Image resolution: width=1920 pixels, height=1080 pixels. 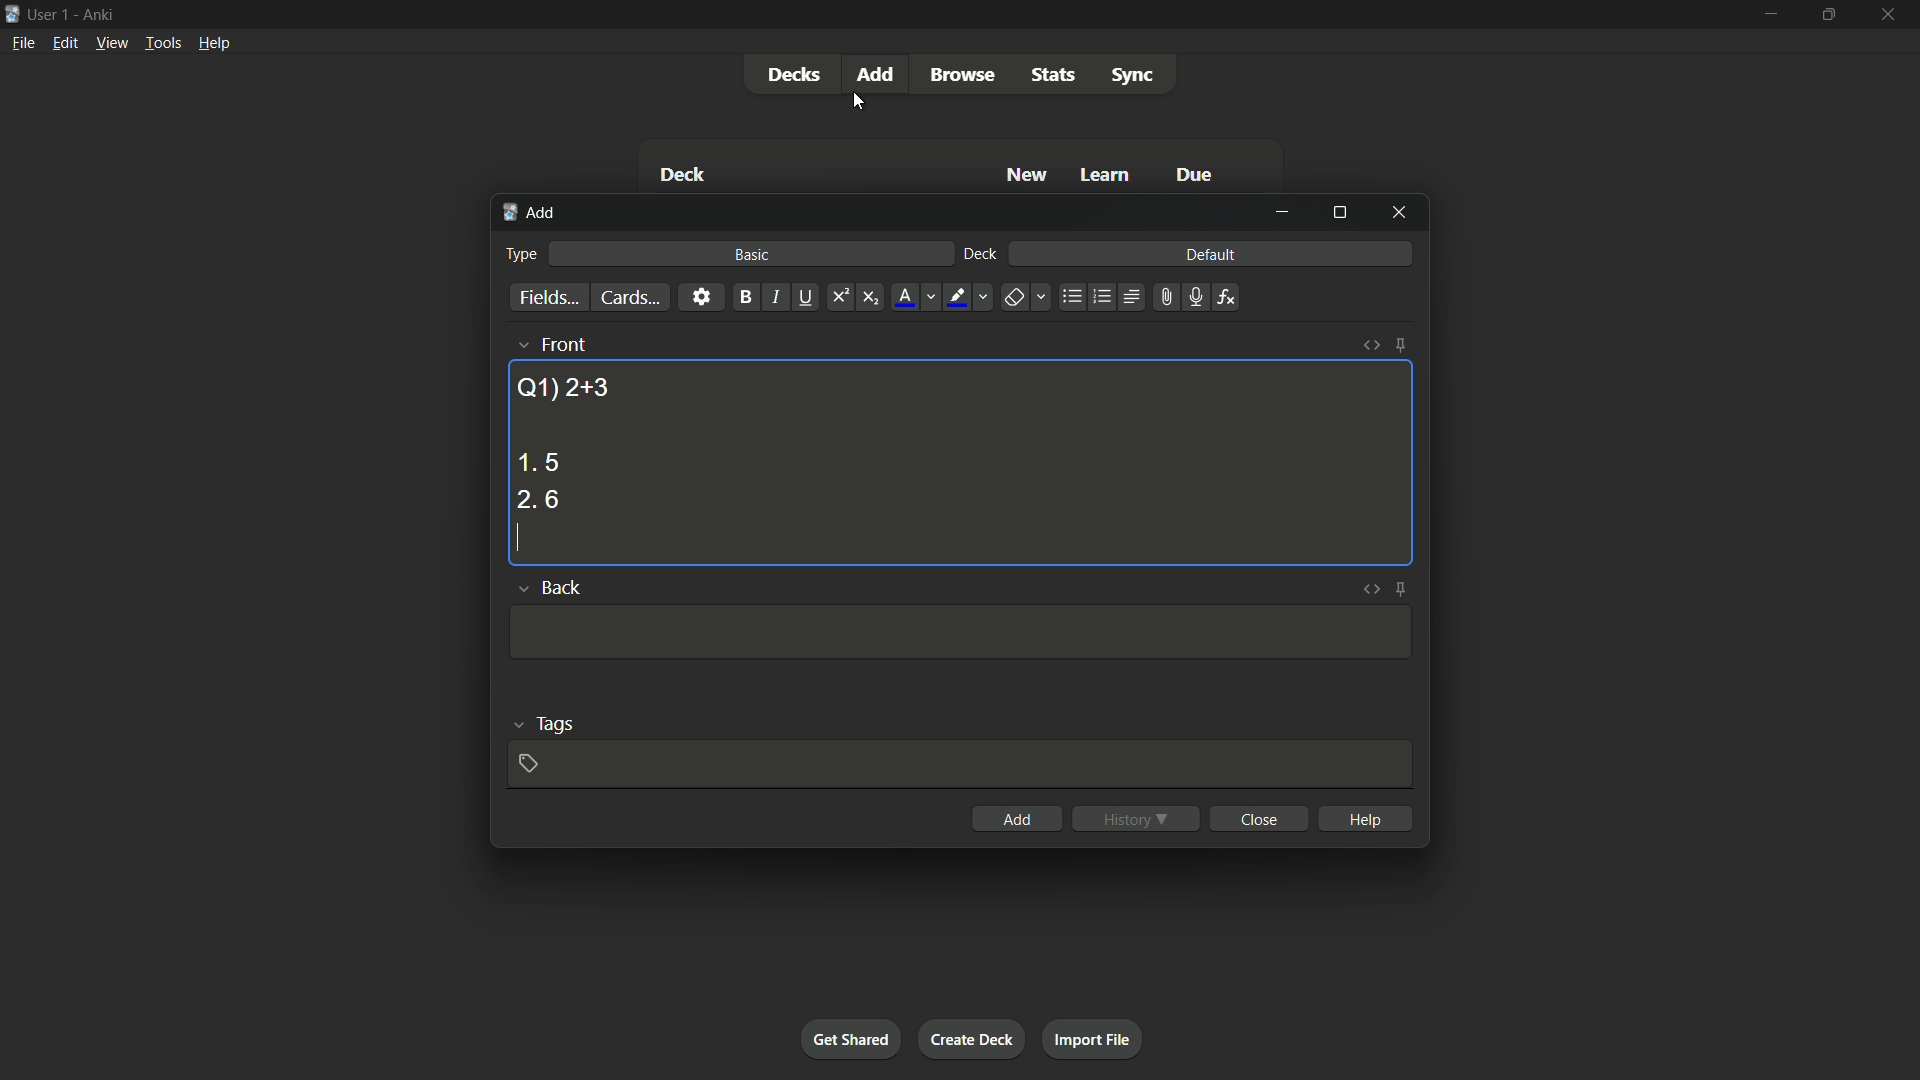 What do you see at coordinates (162, 42) in the screenshot?
I see `tools menu` at bounding box center [162, 42].